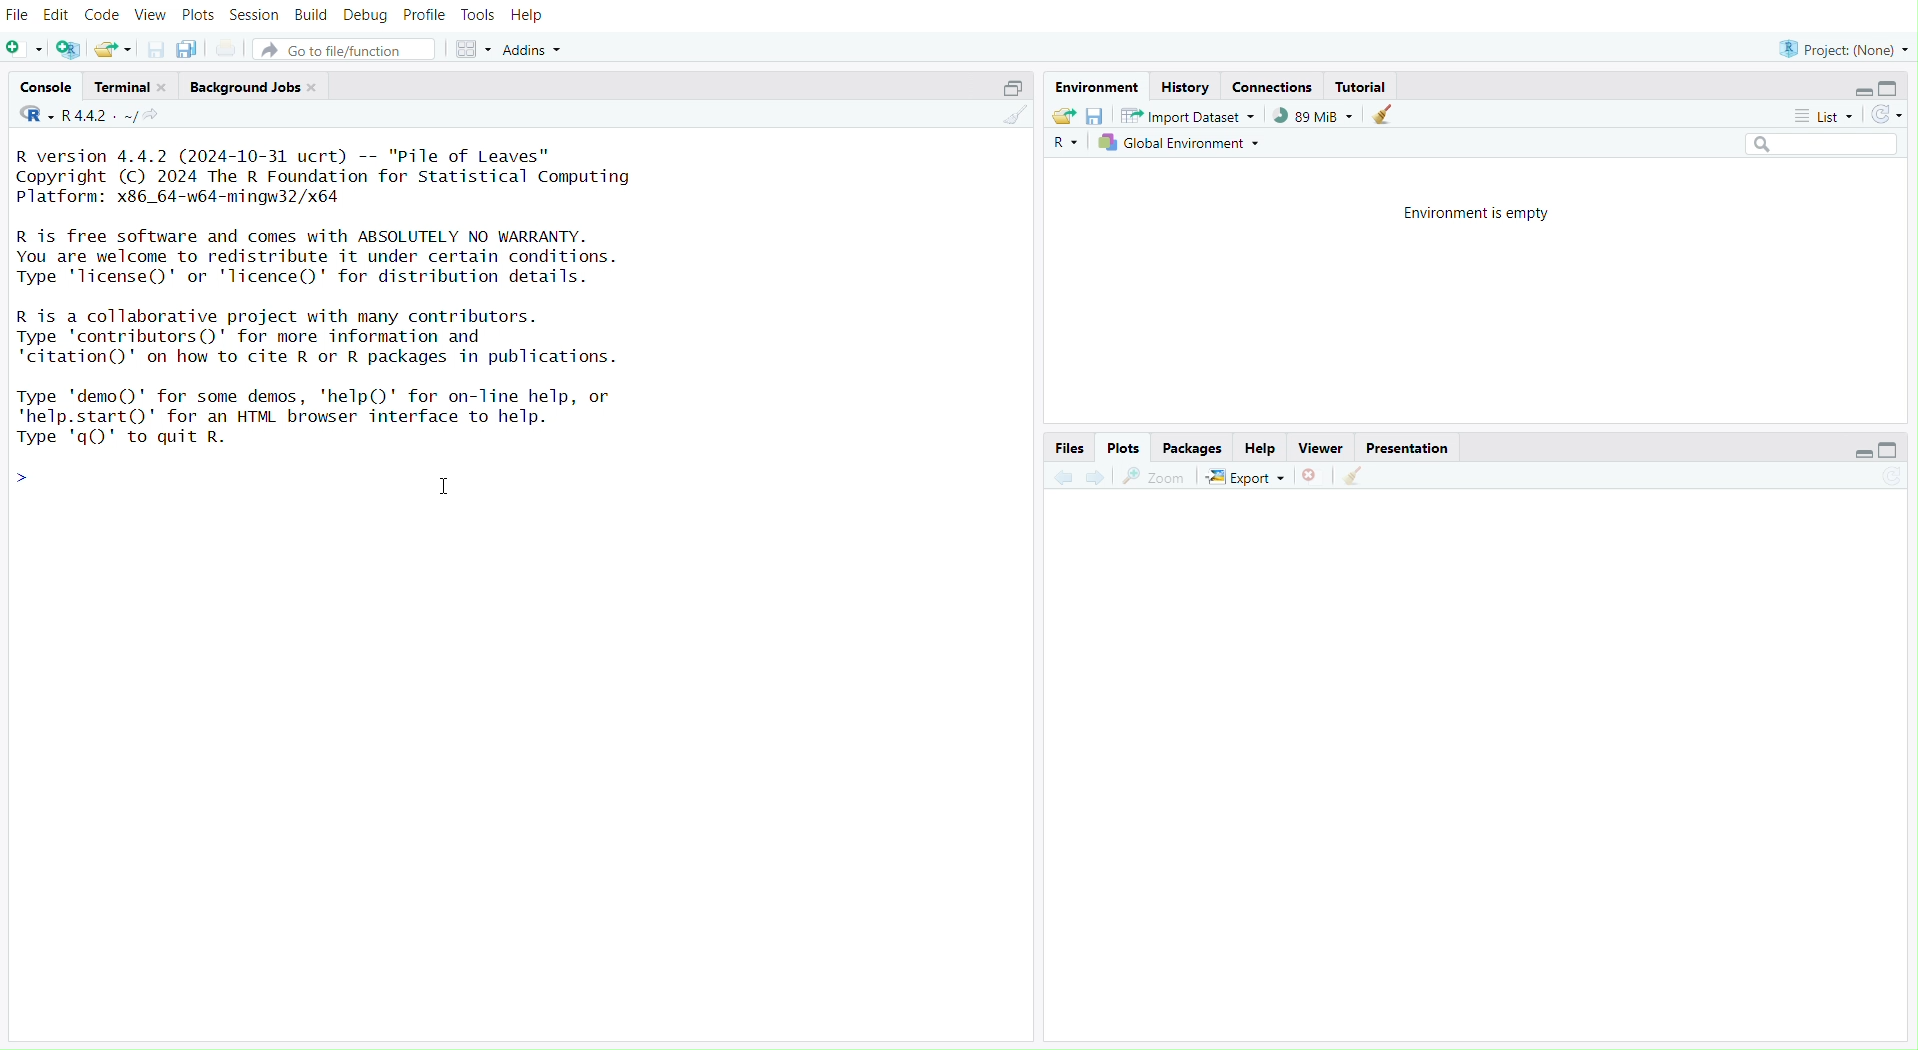 The width and height of the screenshot is (1918, 1050). I want to click on Workspace panes, so click(473, 46).